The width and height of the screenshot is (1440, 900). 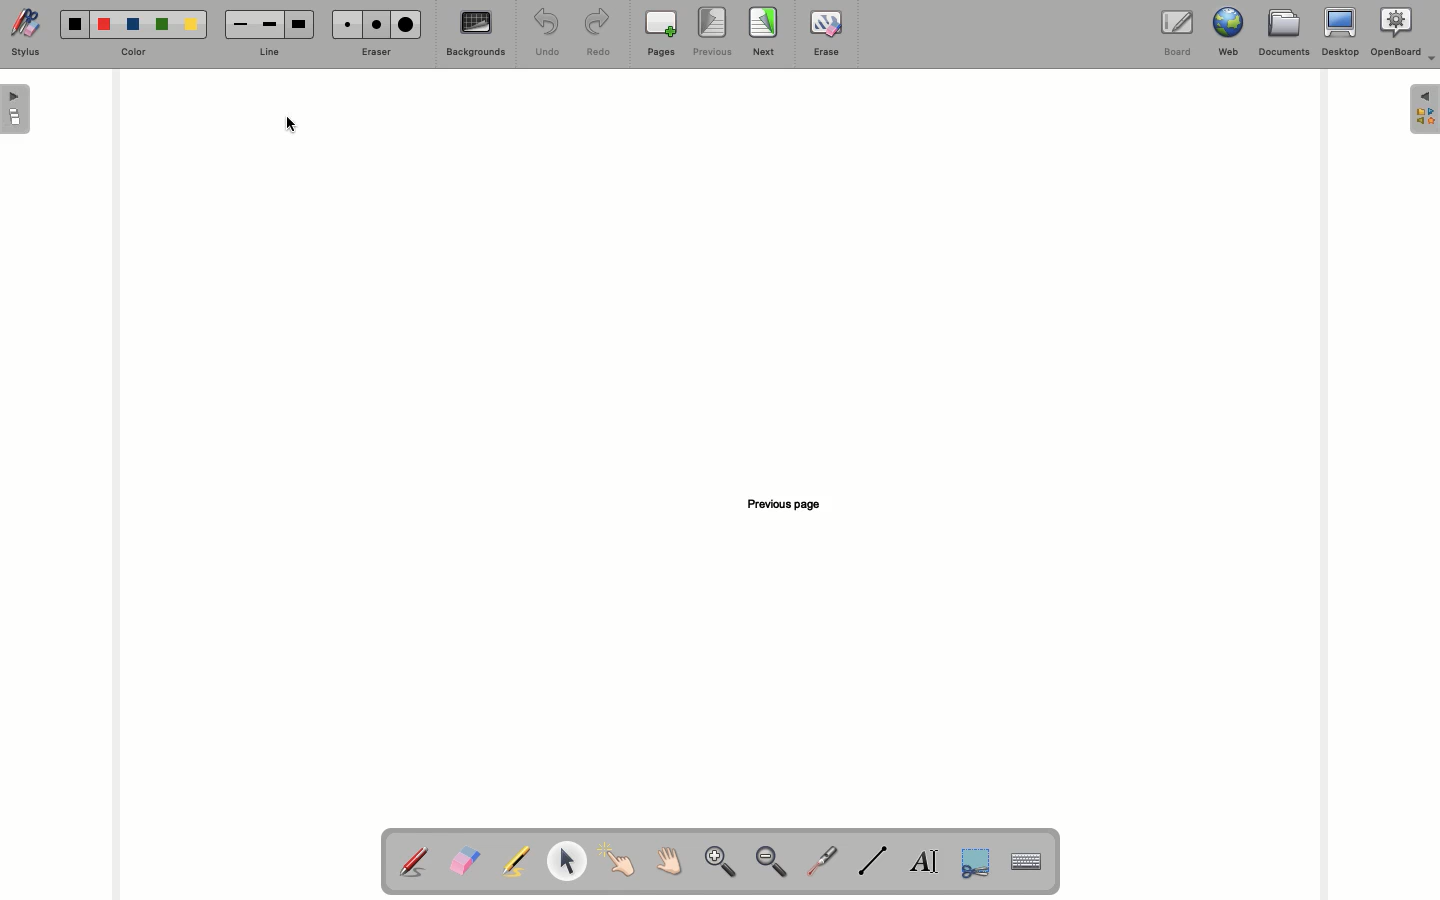 I want to click on Zoom out, so click(x=772, y=863).